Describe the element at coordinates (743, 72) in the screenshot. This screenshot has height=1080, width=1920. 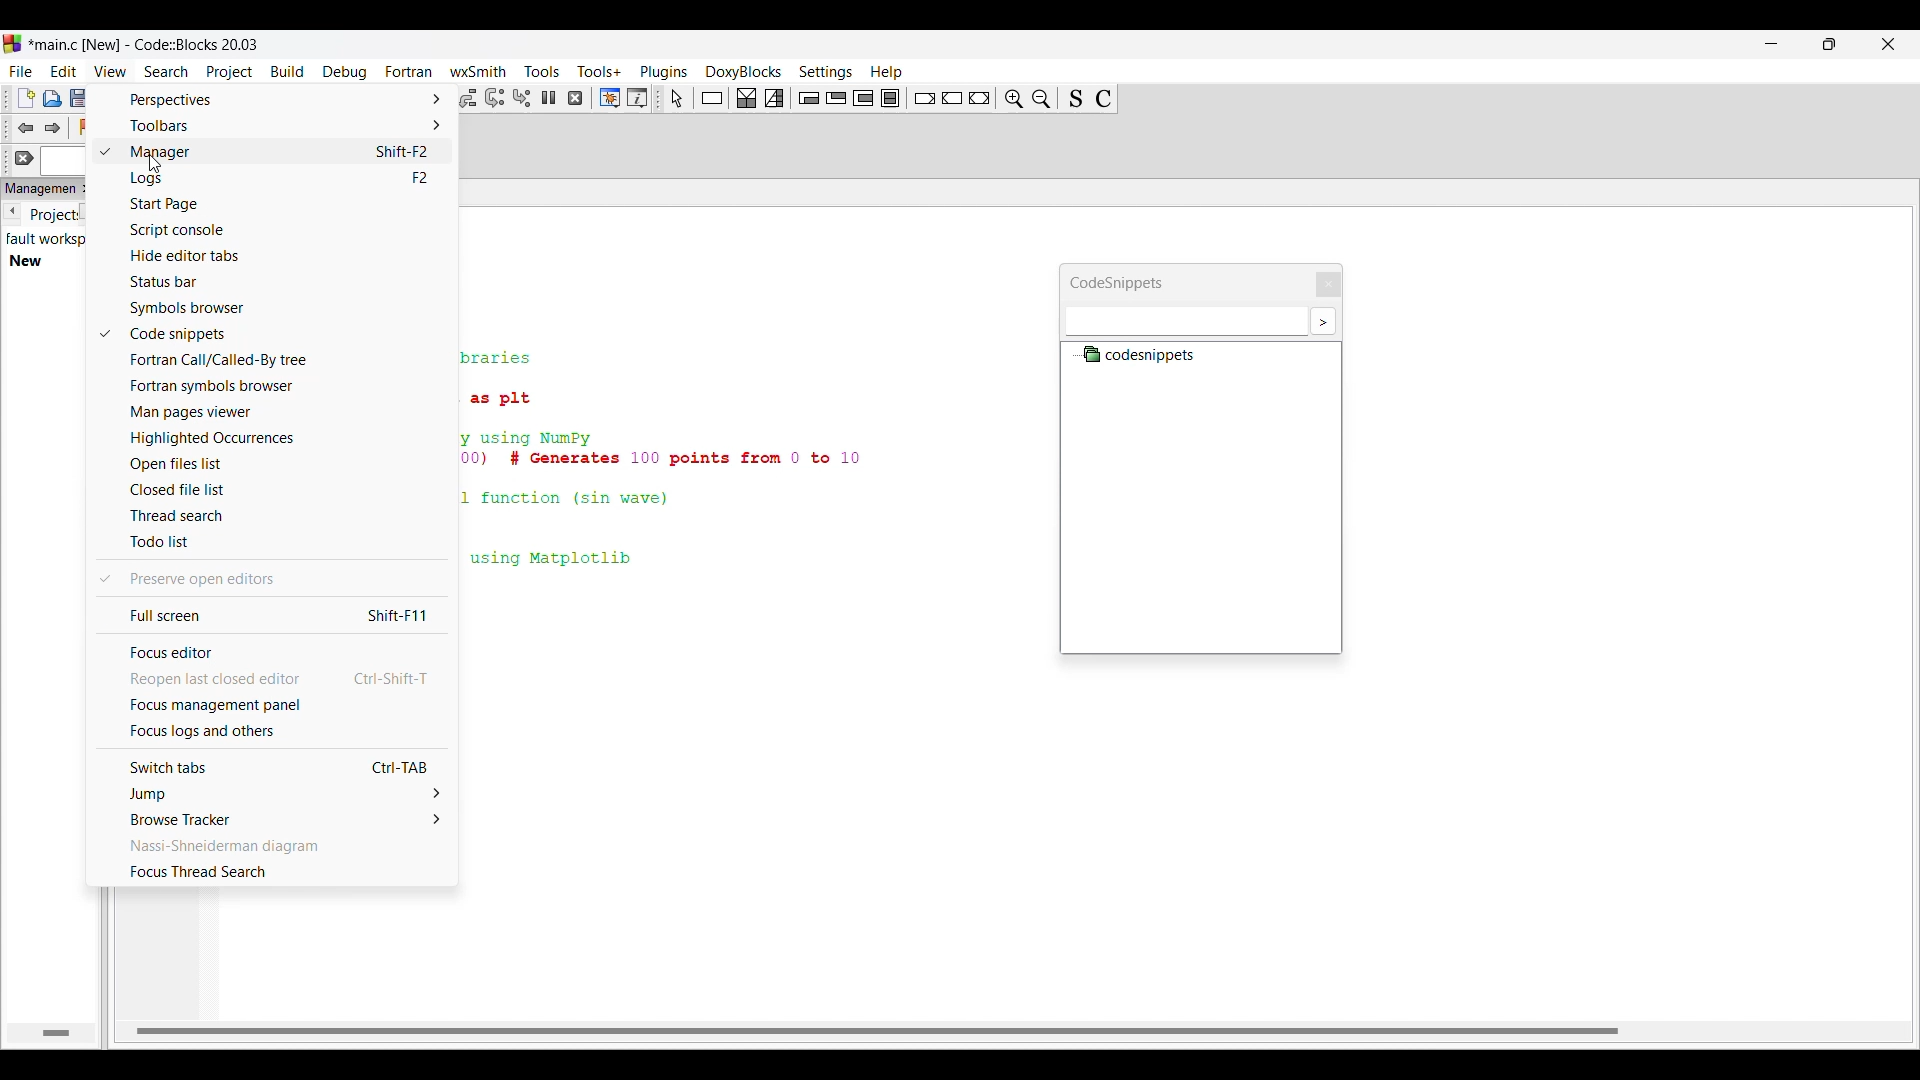
I see `DoxyBlocks menu` at that location.